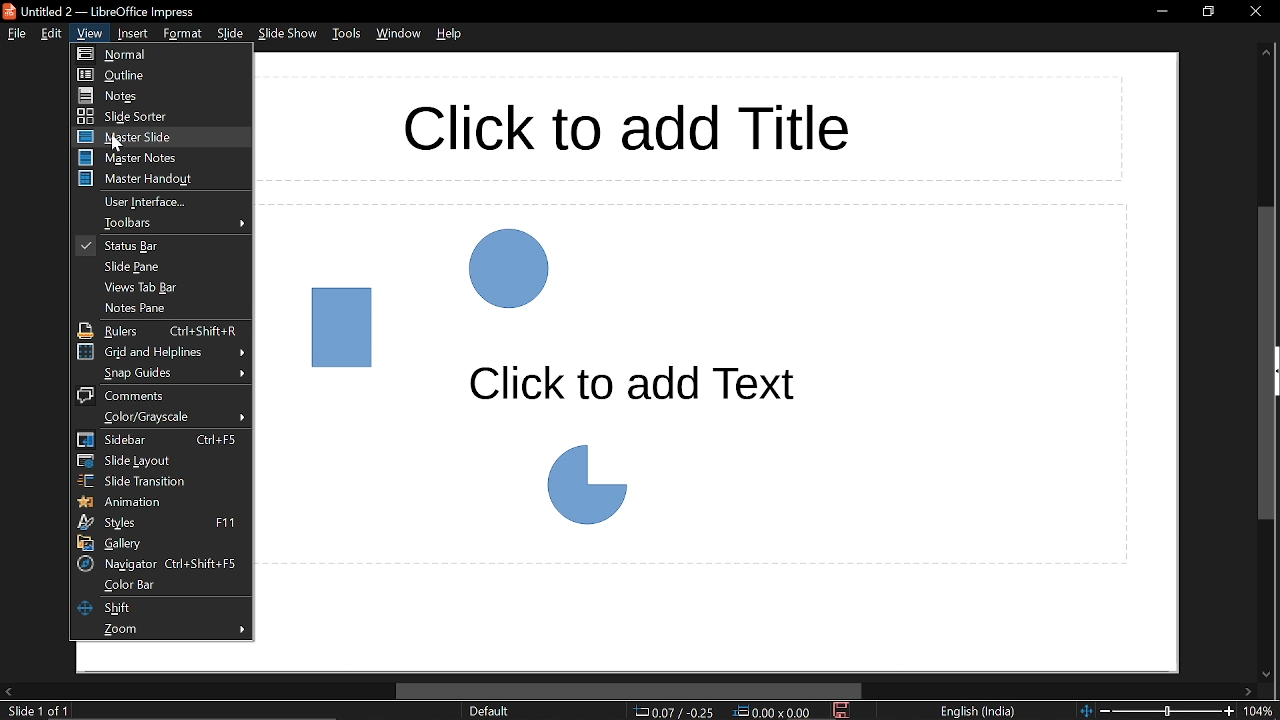 Image resolution: width=1280 pixels, height=720 pixels. What do you see at coordinates (162, 202) in the screenshot?
I see `User interface` at bounding box center [162, 202].